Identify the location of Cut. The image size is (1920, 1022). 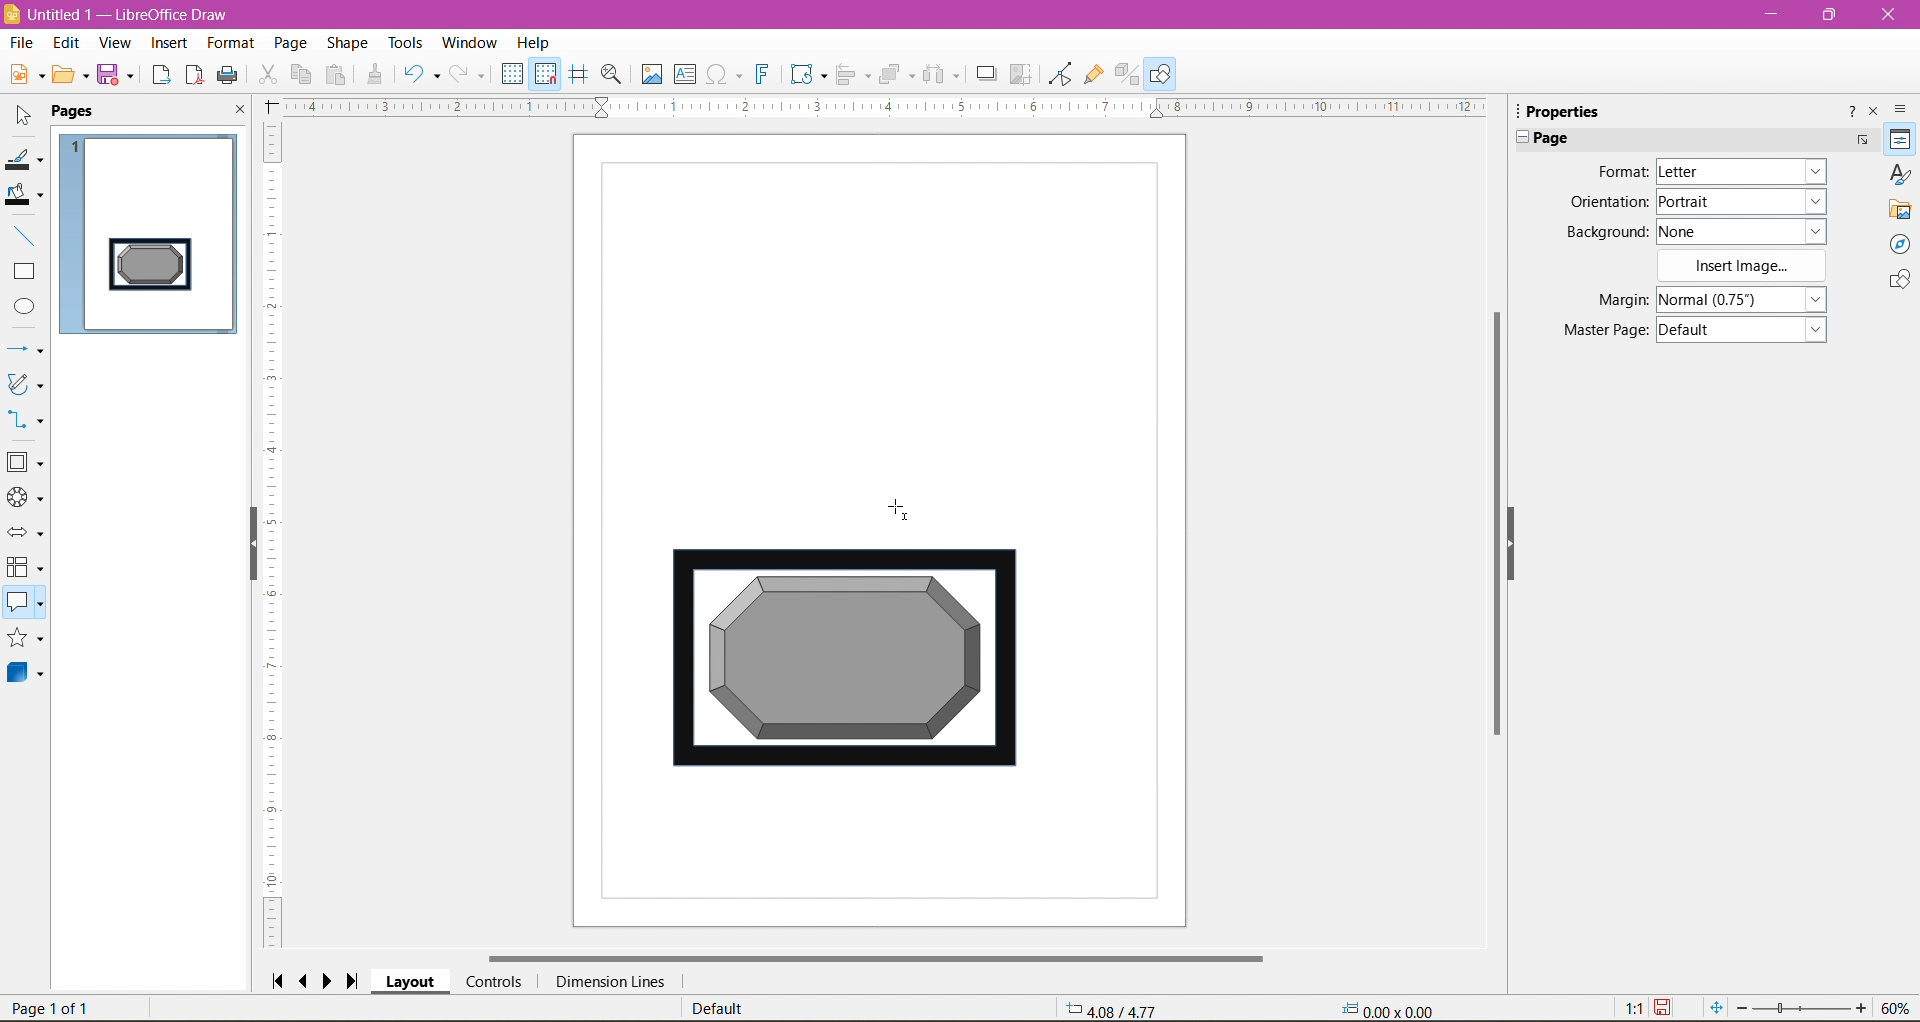
(267, 76).